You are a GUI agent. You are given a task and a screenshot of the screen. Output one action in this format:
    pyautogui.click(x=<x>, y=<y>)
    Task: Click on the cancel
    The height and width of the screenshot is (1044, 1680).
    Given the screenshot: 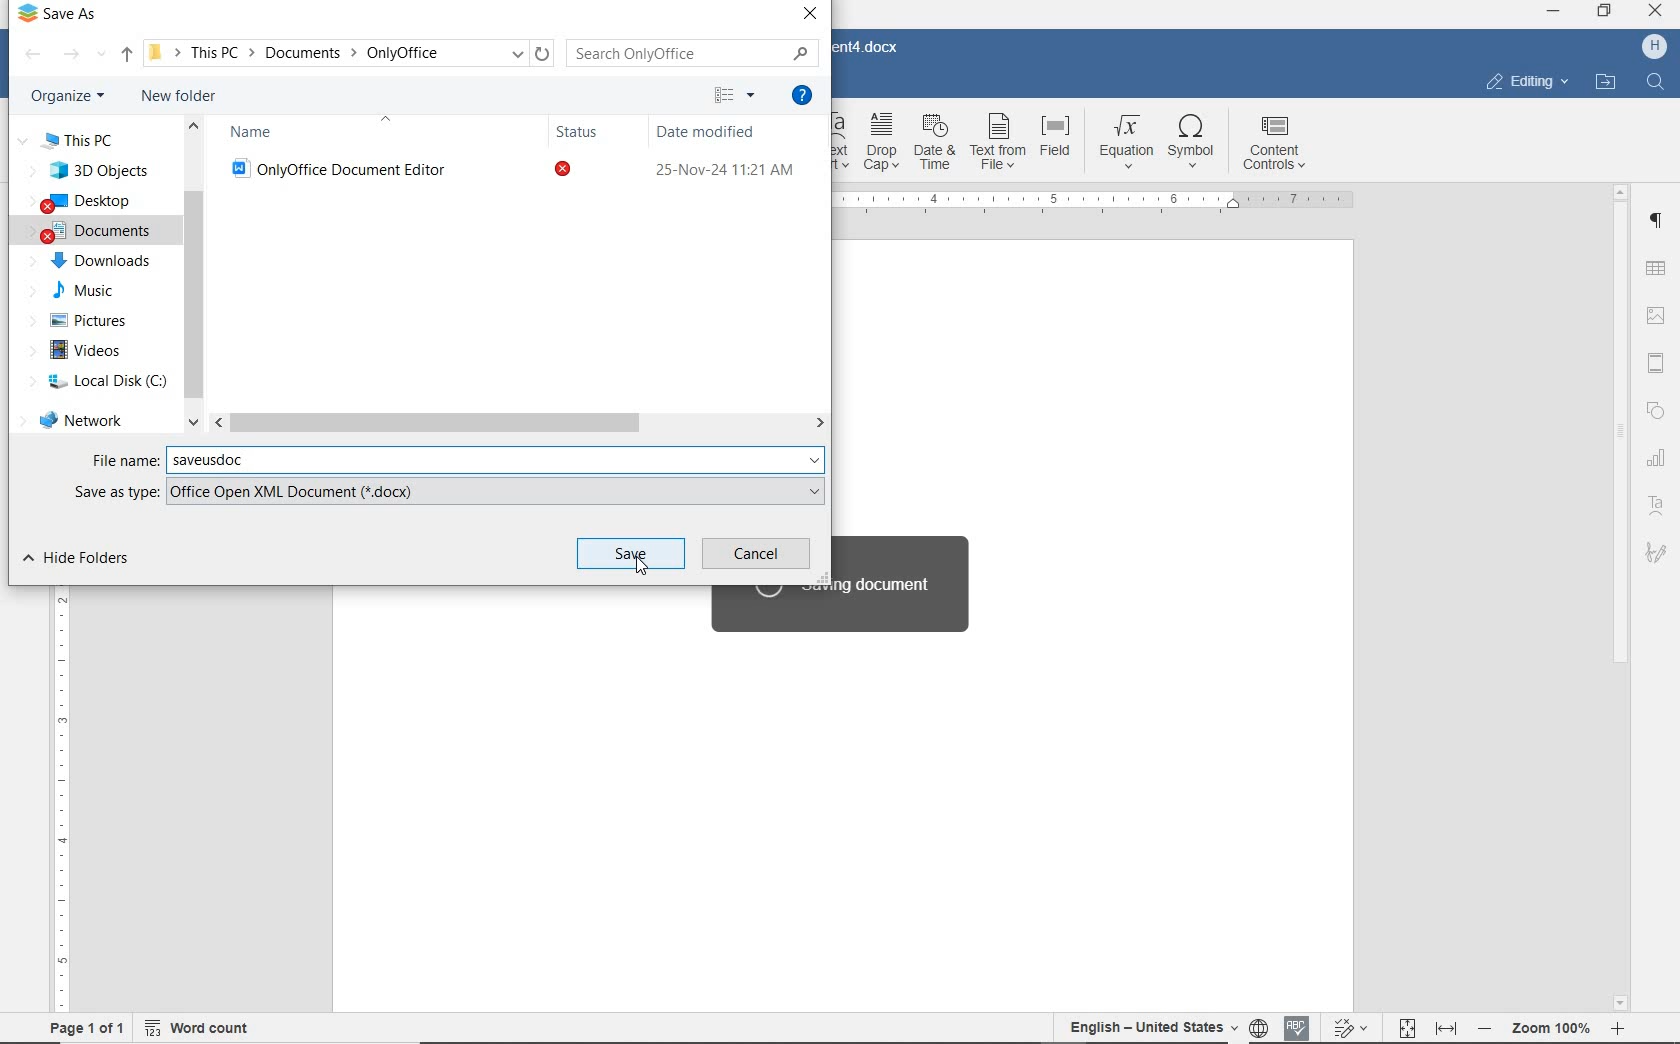 What is the action you would take?
    pyautogui.click(x=760, y=556)
    